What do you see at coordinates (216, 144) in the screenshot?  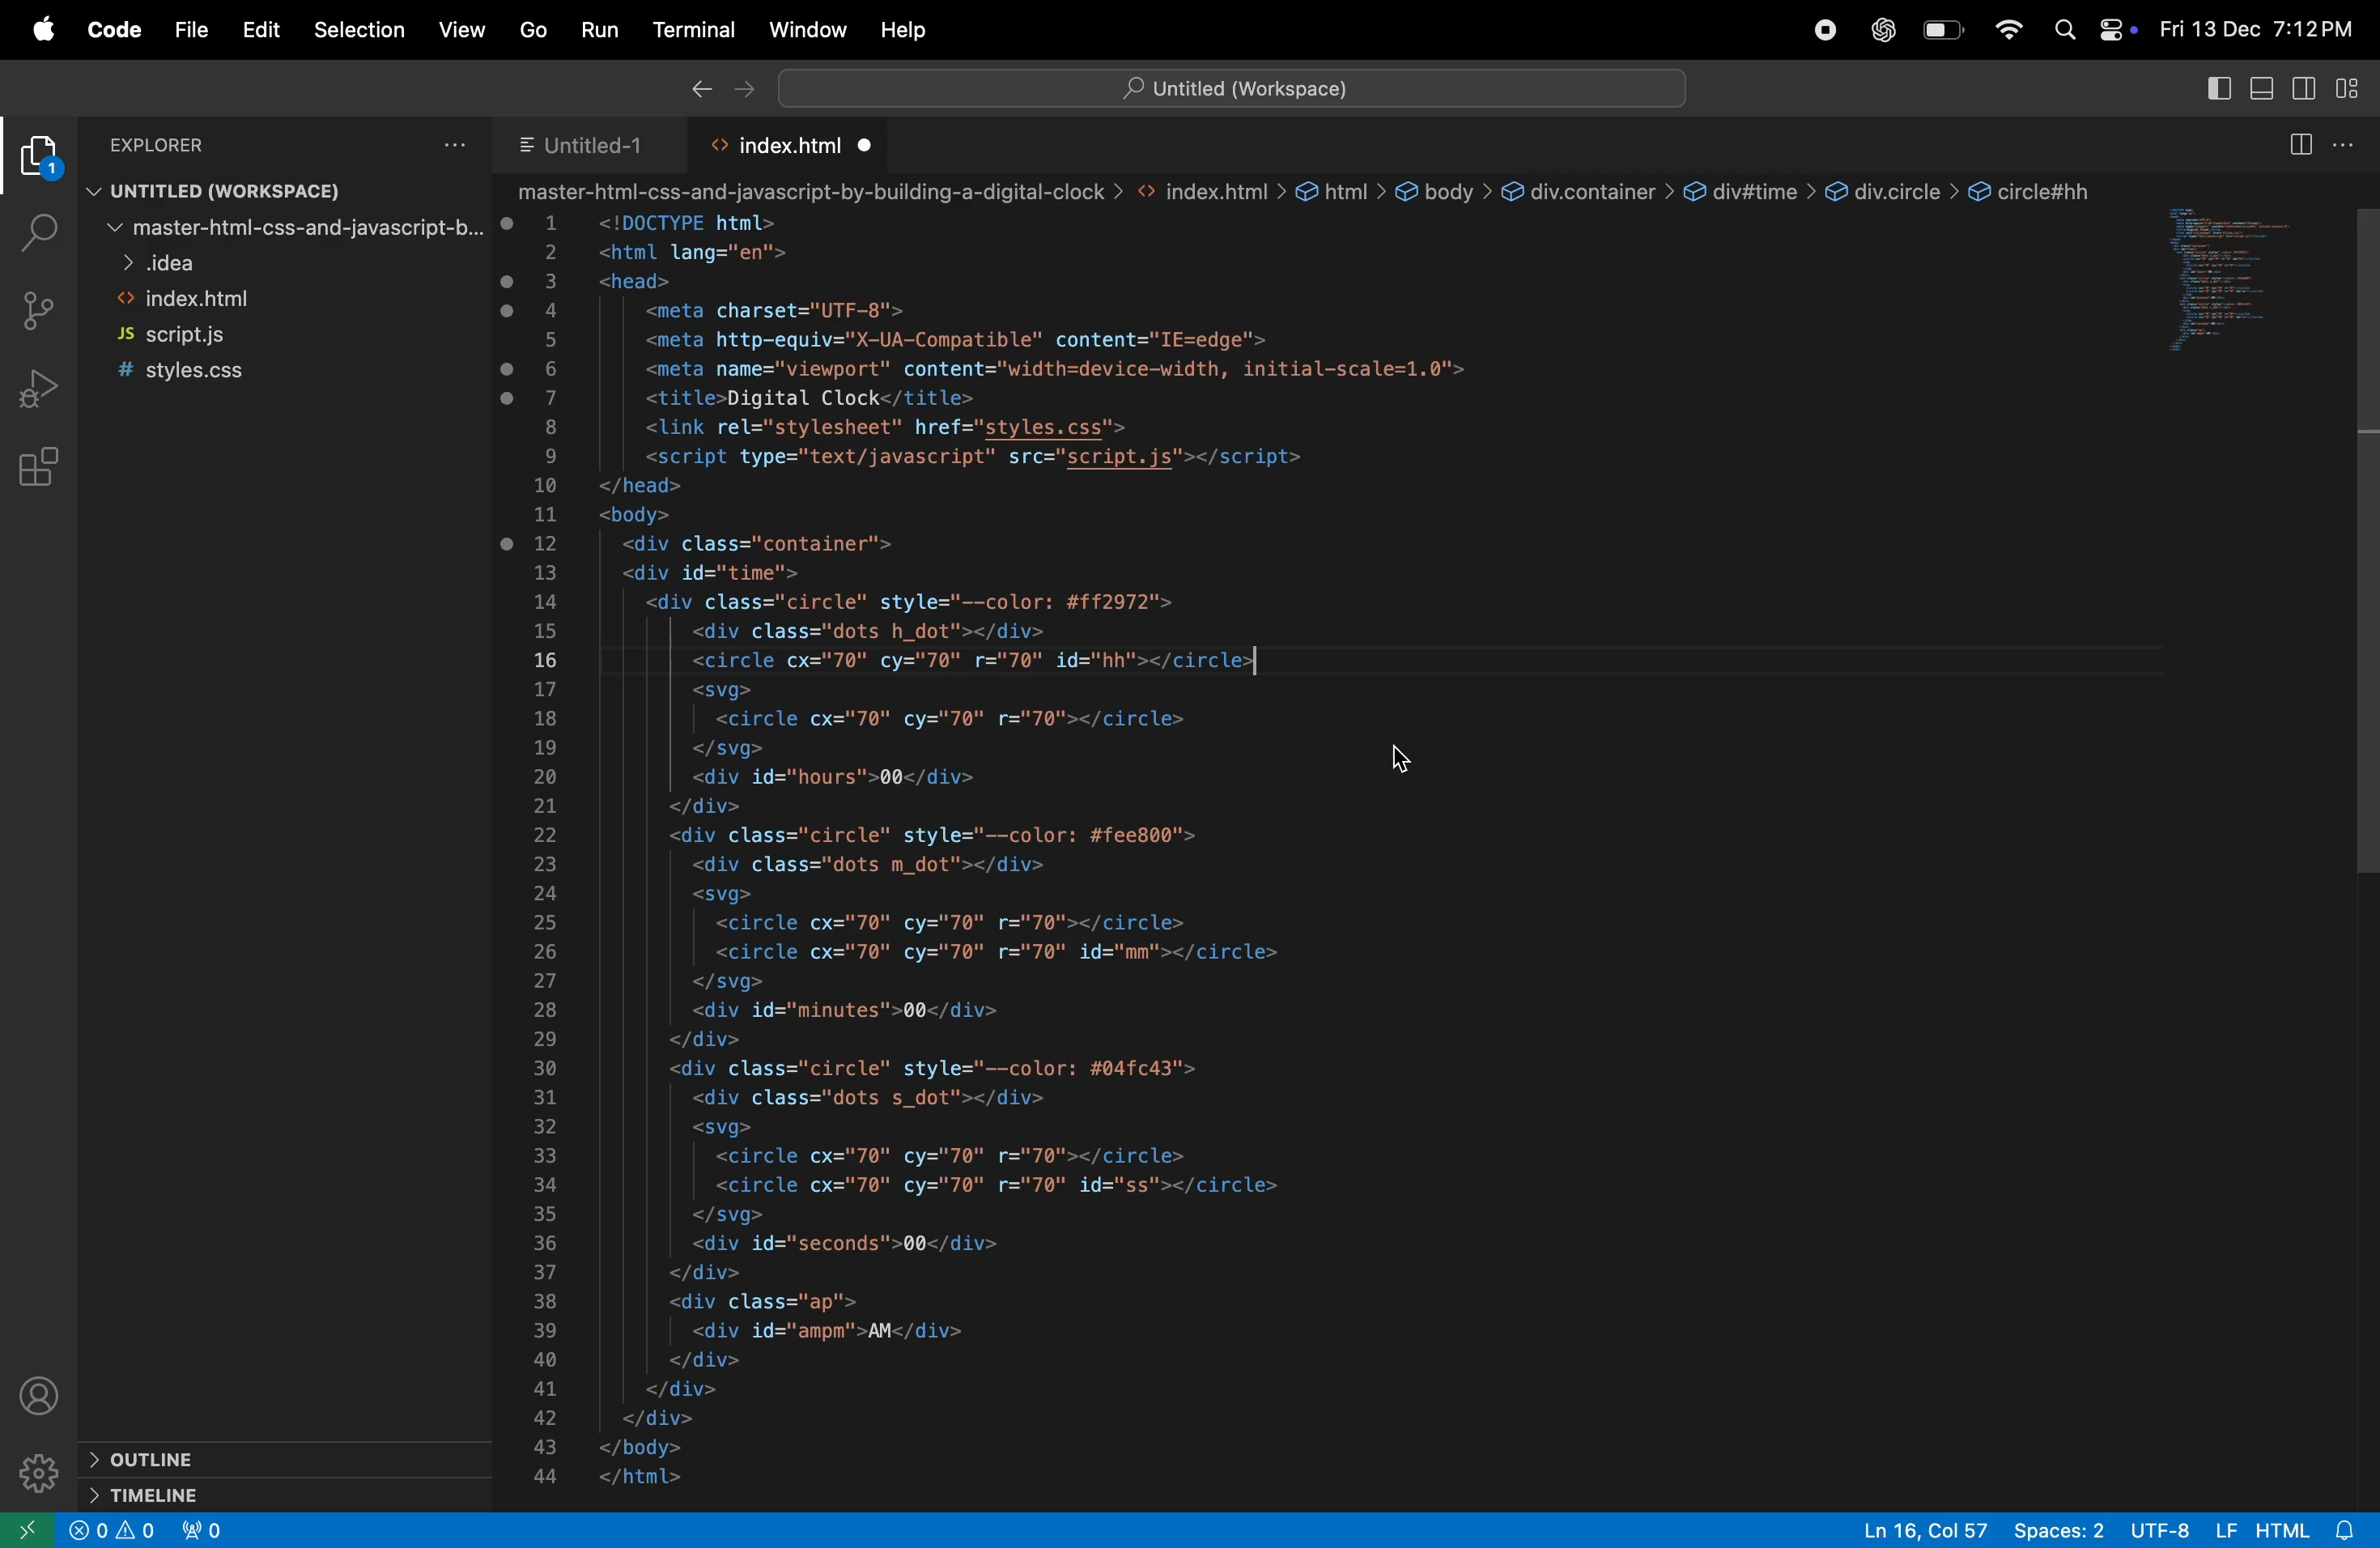 I see `explorer` at bounding box center [216, 144].